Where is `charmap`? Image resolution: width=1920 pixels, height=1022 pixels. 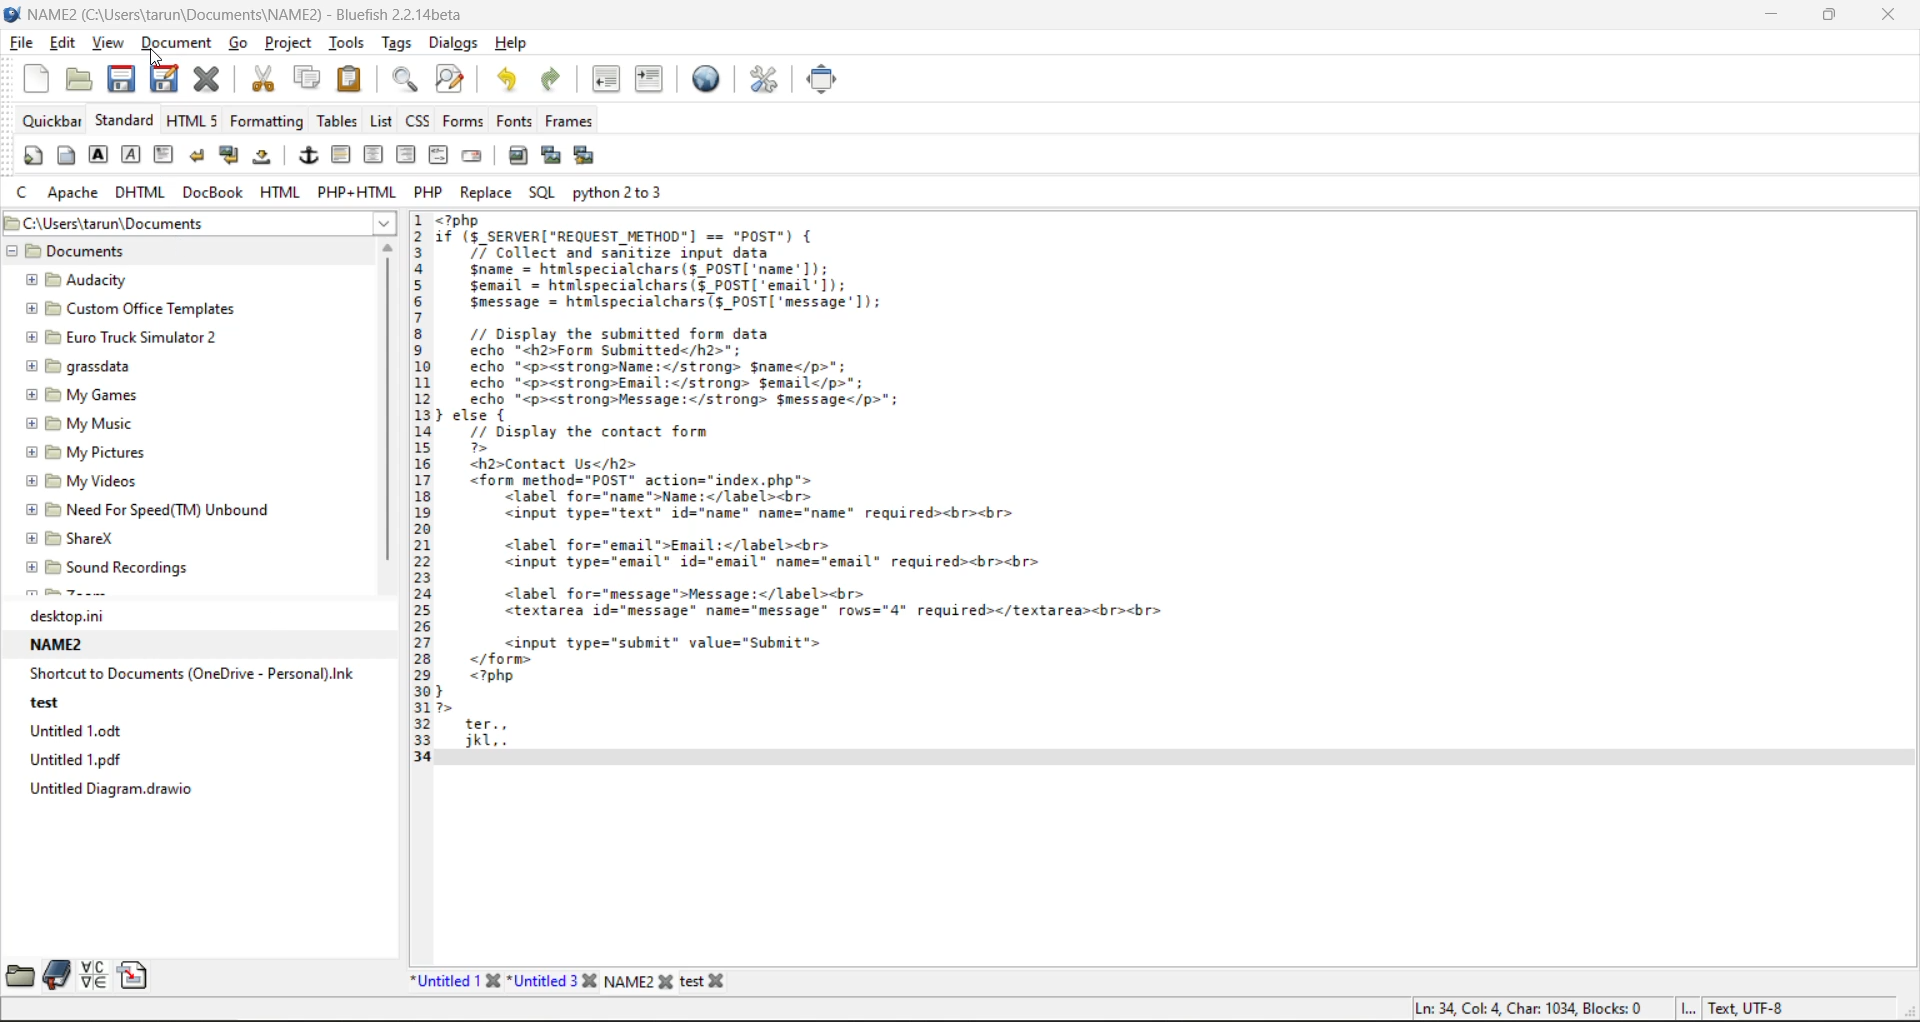 charmap is located at coordinates (93, 976).